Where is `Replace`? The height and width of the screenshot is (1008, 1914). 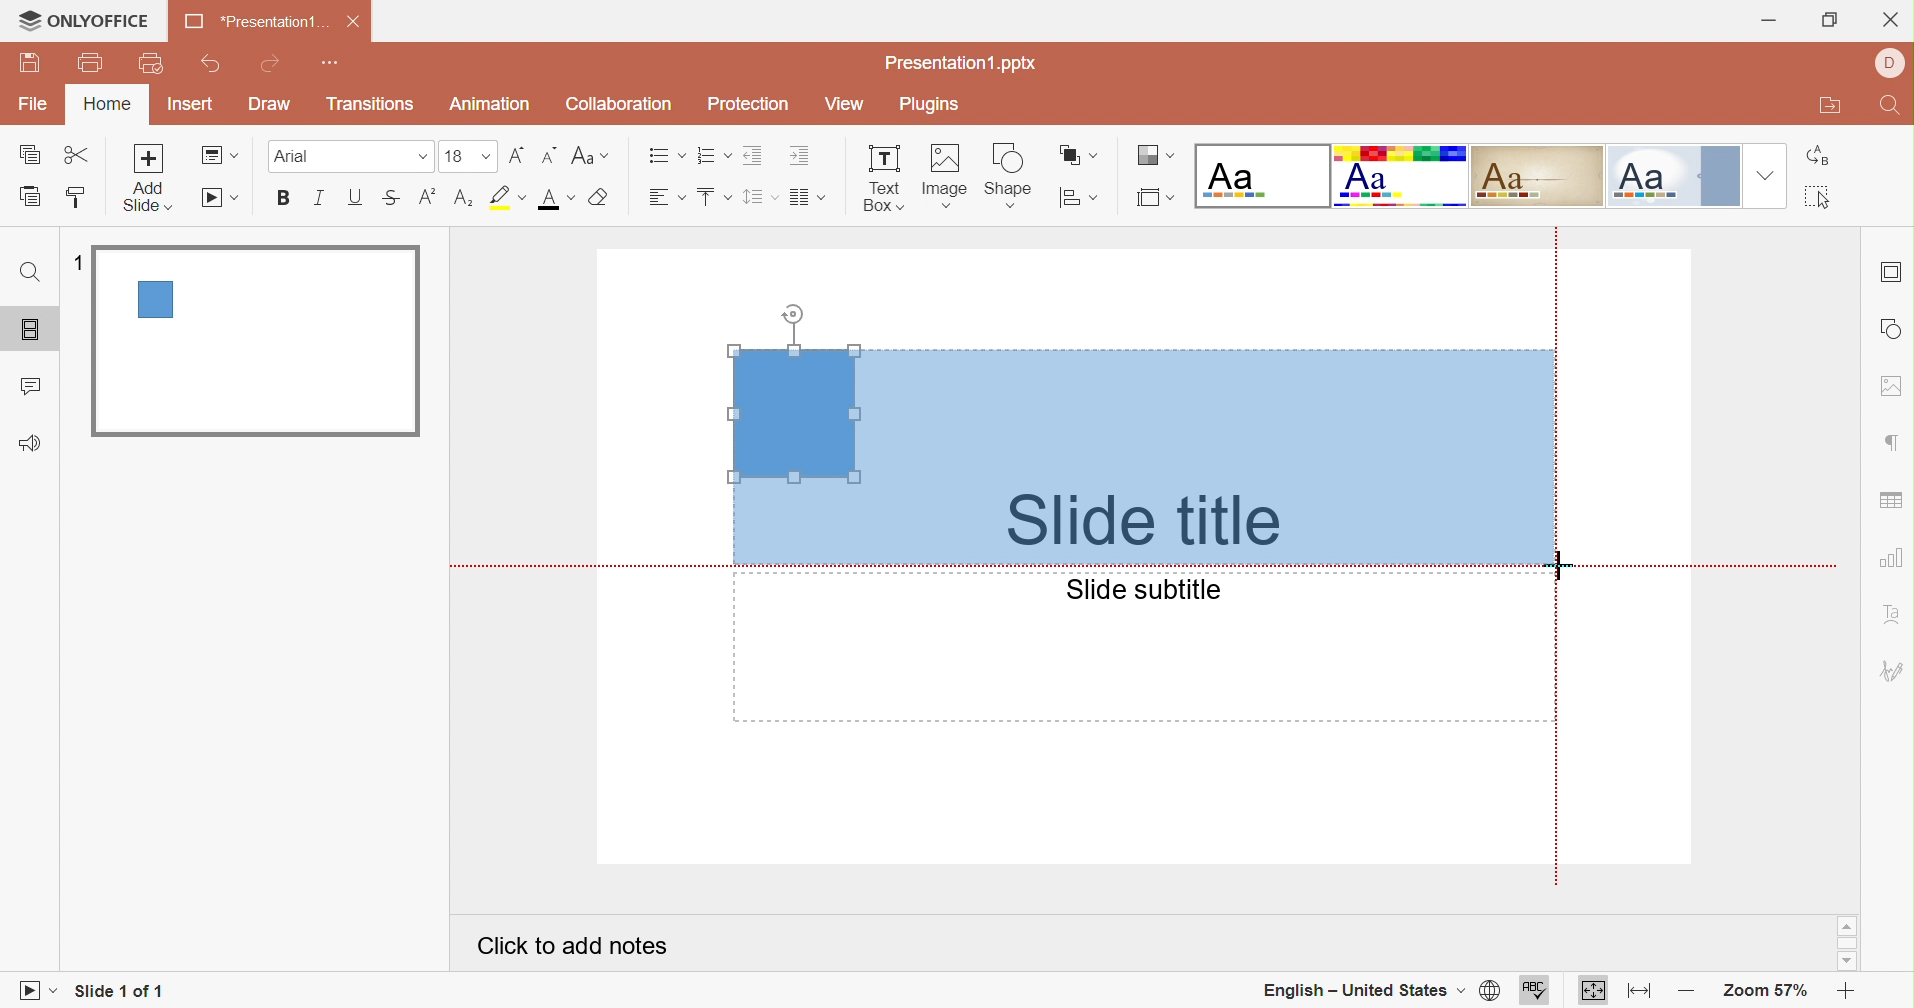
Replace is located at coordinates (1822, 154).